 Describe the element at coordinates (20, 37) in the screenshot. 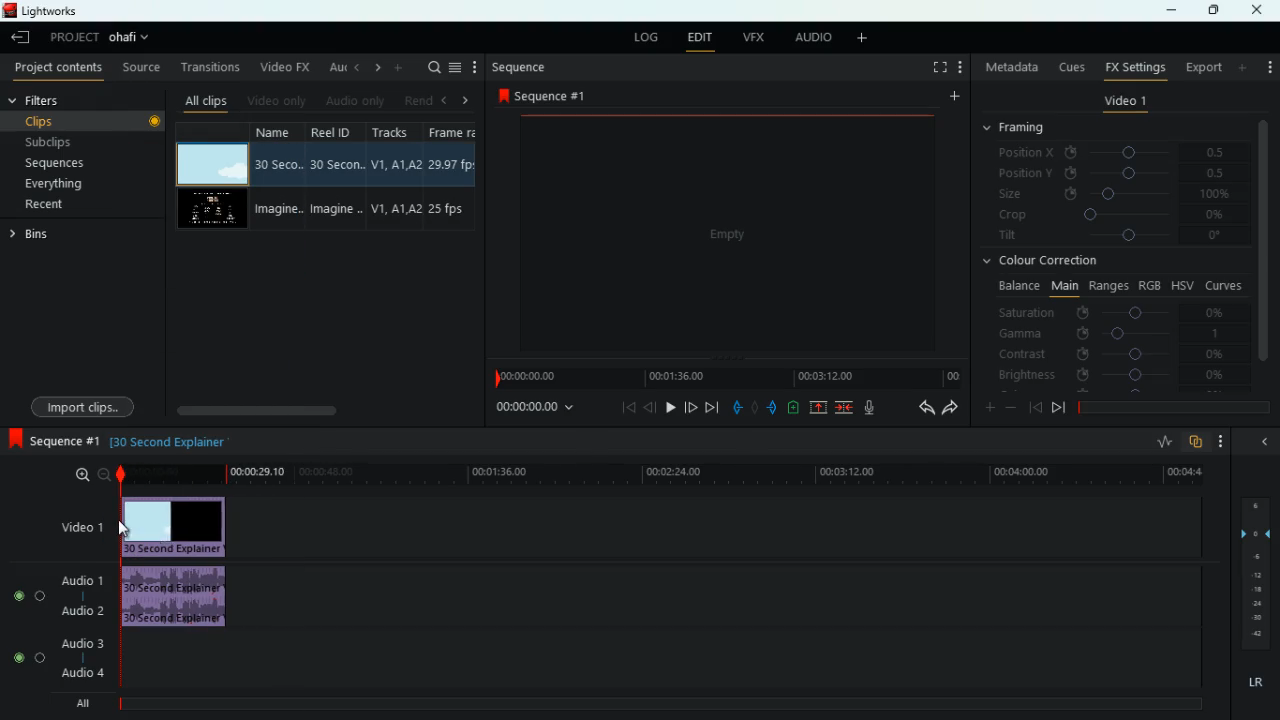

I see `leave` at that location.